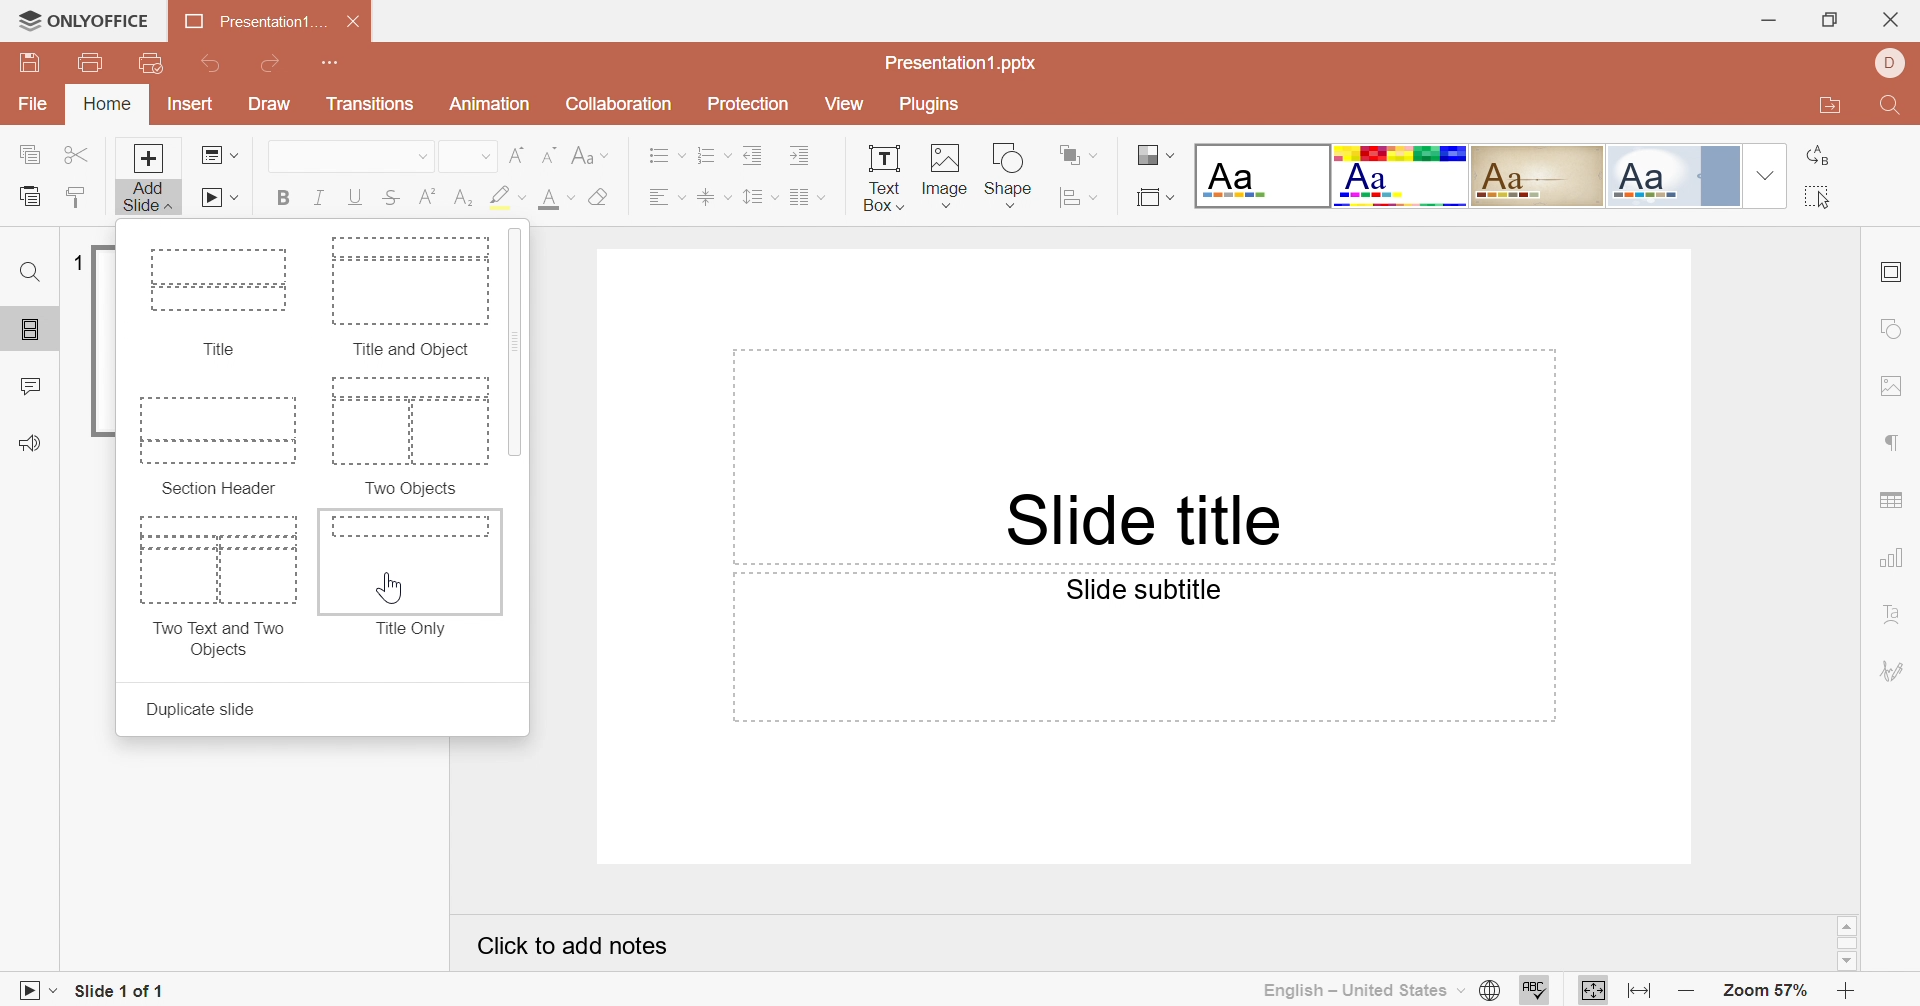 The height and width of the screenshot is (1006, 1920). I want to click on English - United States, so click(1365, 991).